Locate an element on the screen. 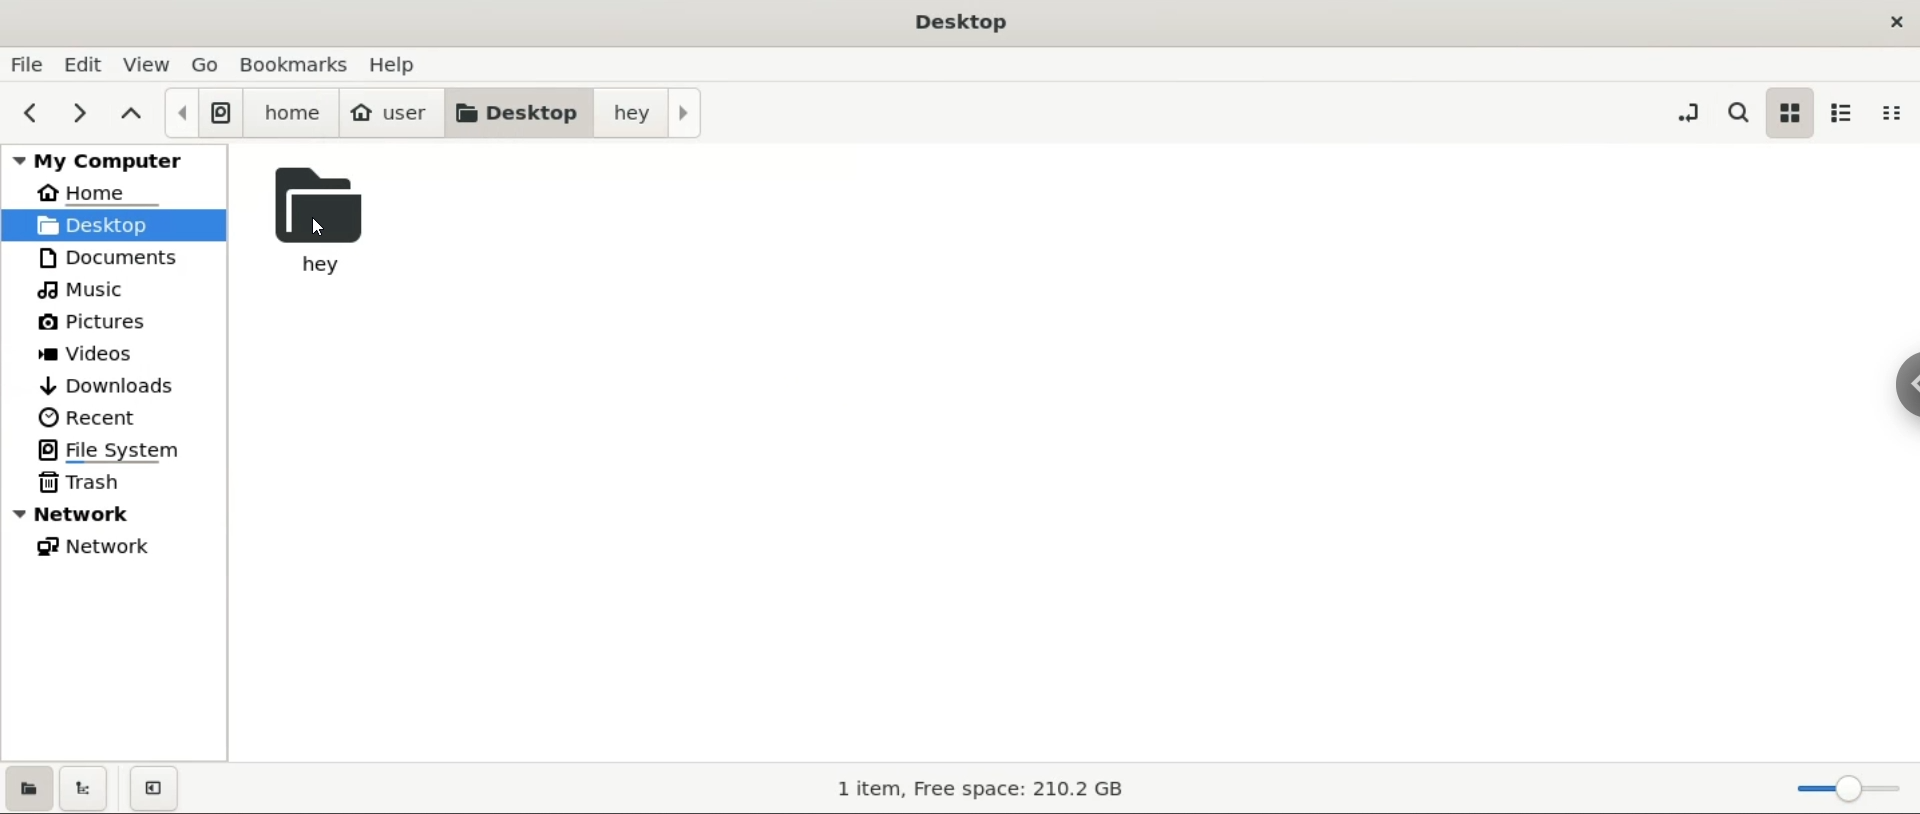  search is located at coordinates (1742, 112).